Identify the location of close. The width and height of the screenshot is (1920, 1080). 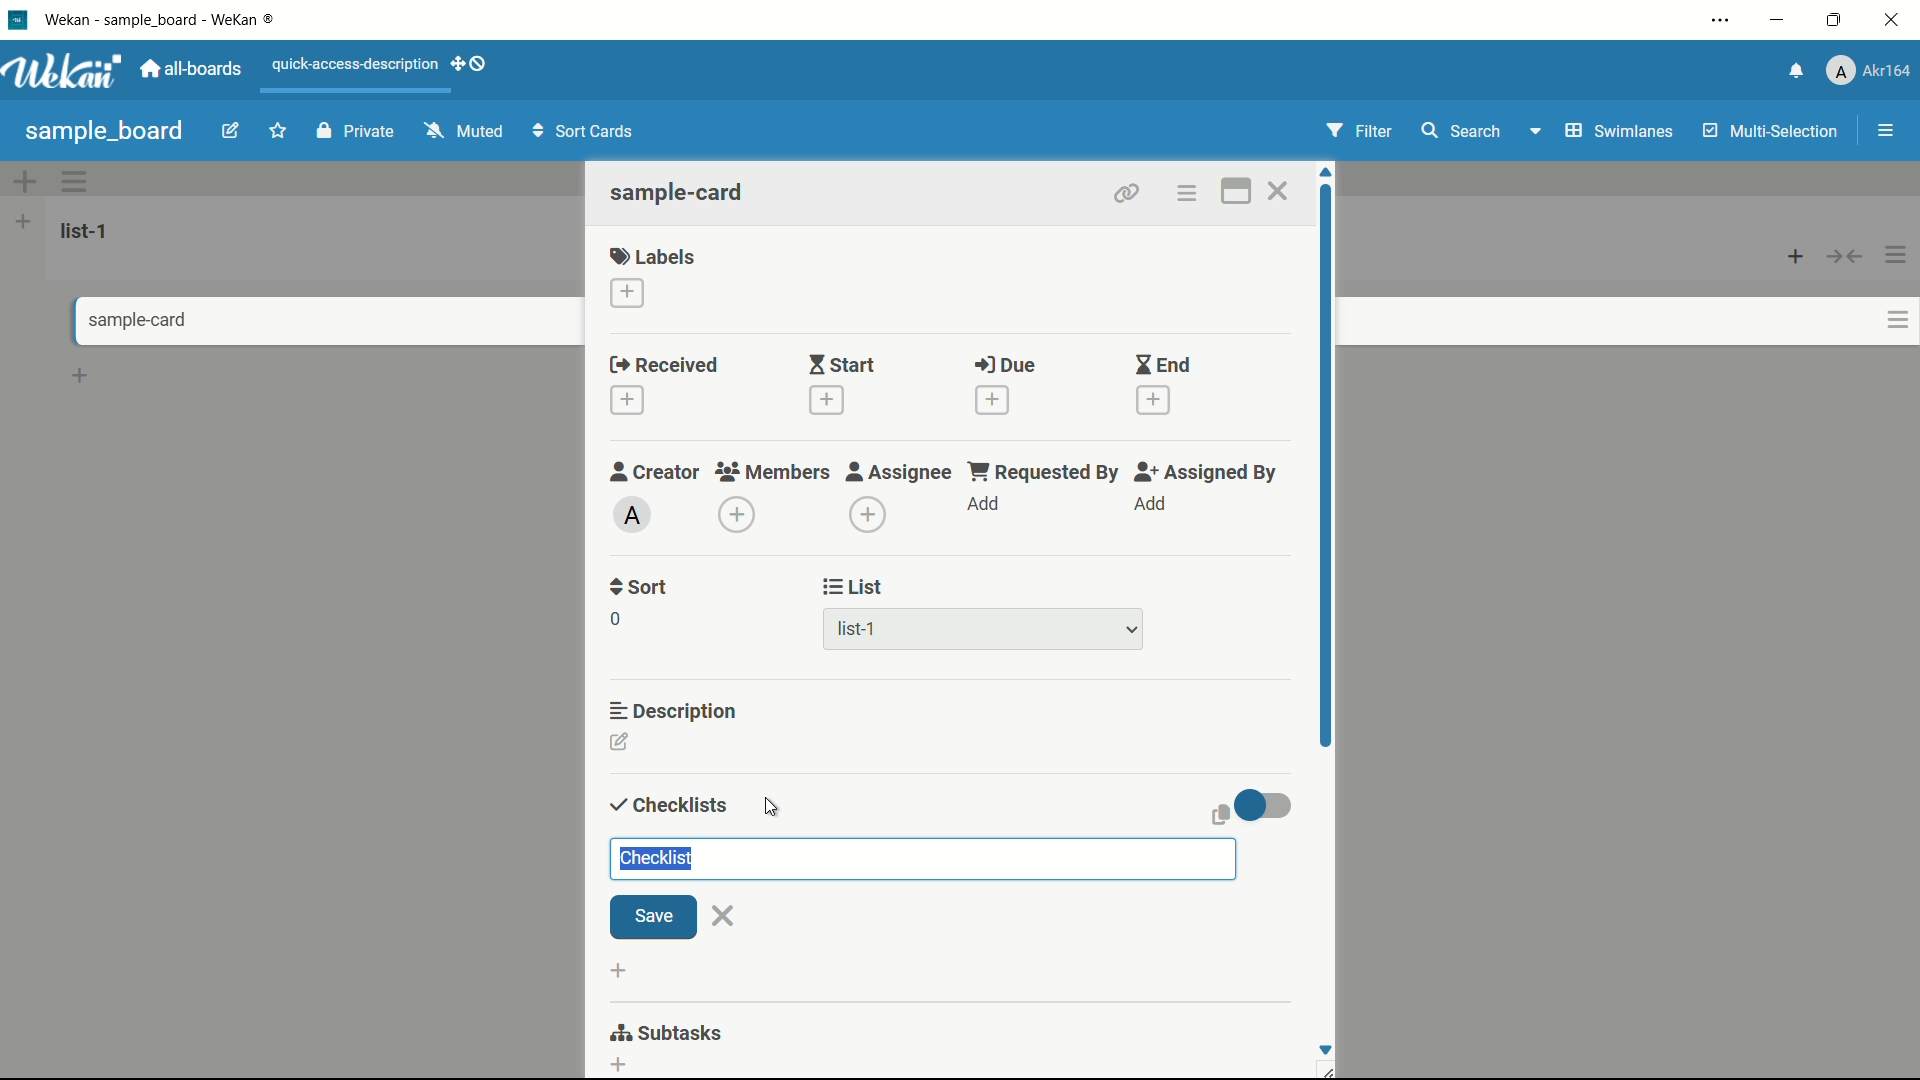
(725, 915).